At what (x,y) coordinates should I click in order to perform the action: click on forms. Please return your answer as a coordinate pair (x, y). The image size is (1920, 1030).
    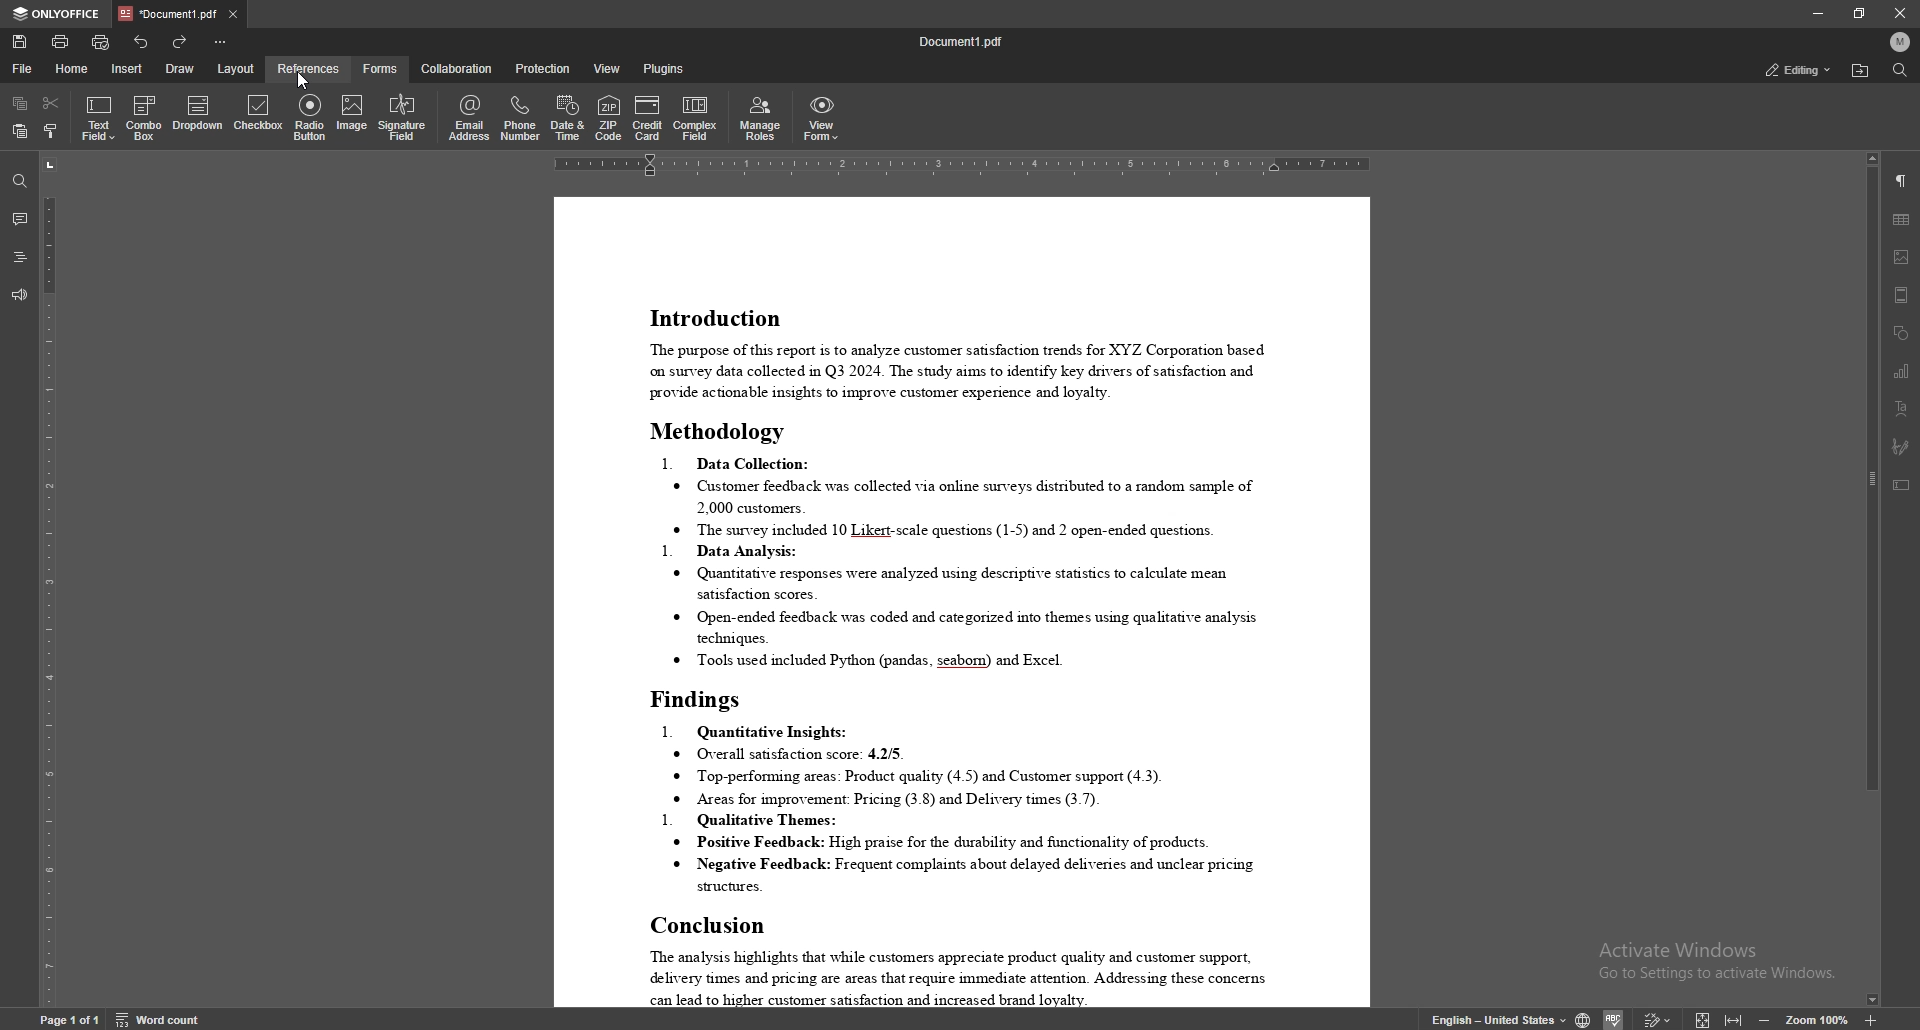
    Looking at the image, I should click on (380, 69).